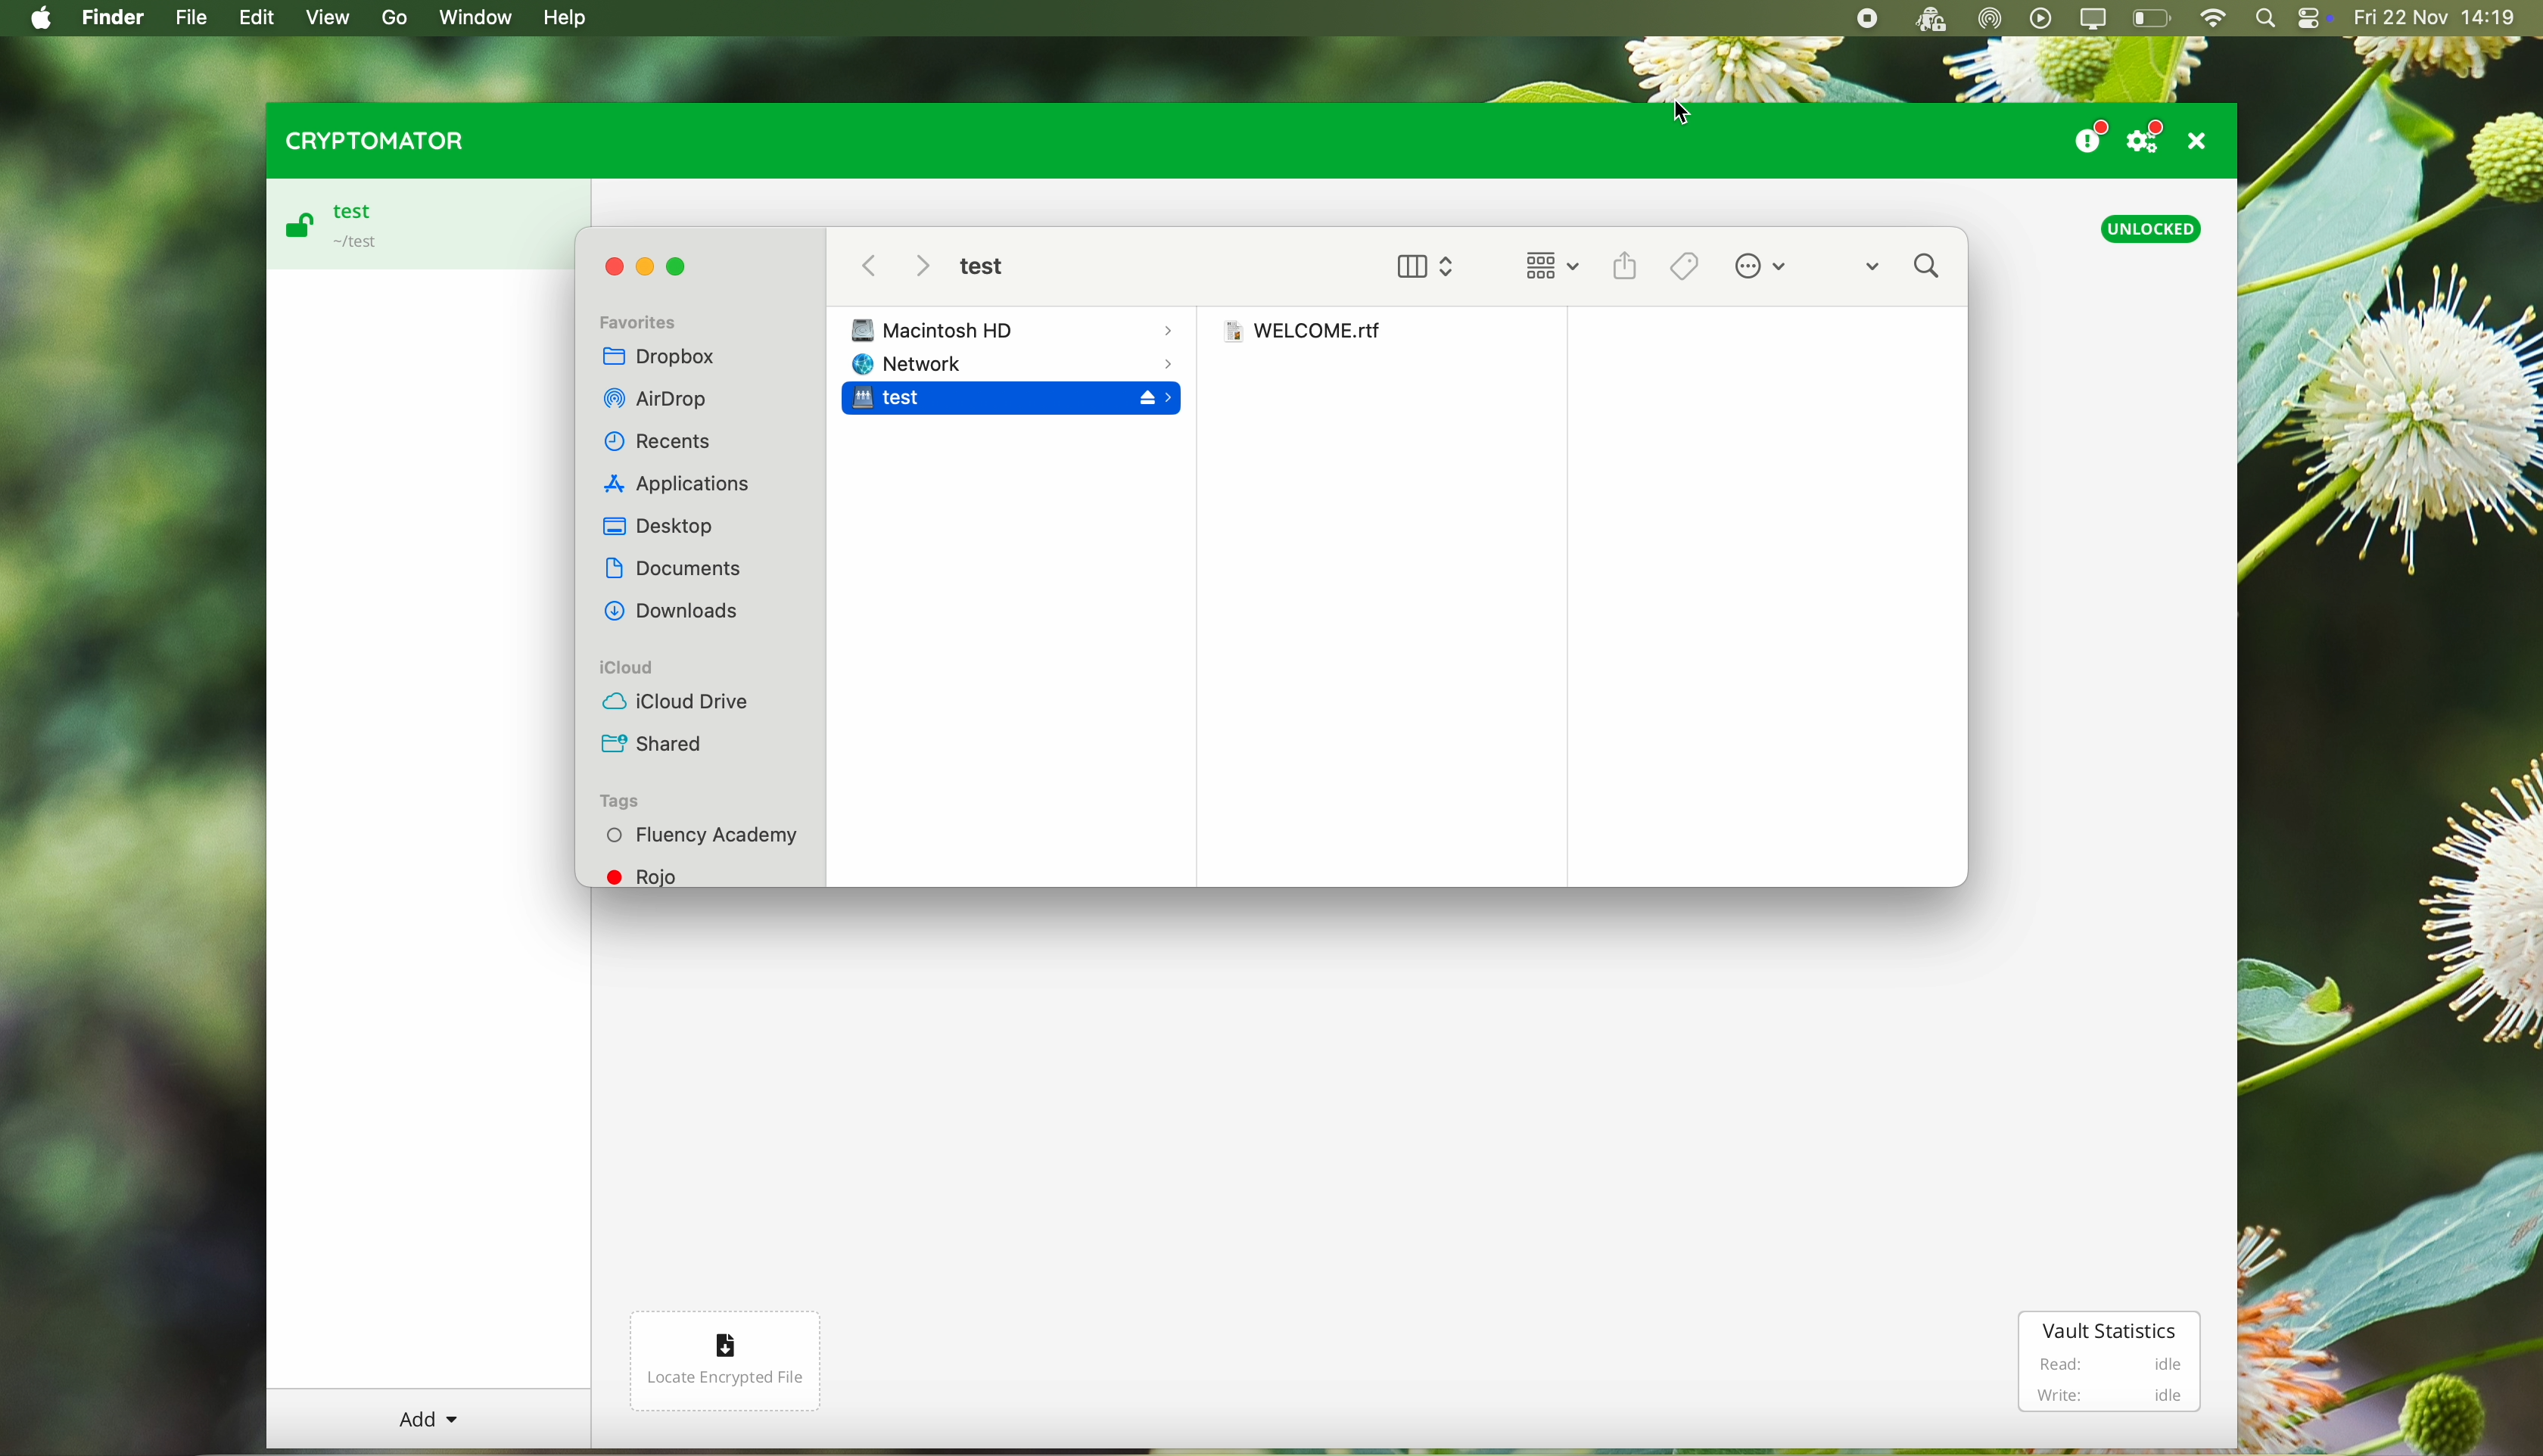 This screenshot has height=1456, width=2543. I want to click on close program, so click(2203, 140).